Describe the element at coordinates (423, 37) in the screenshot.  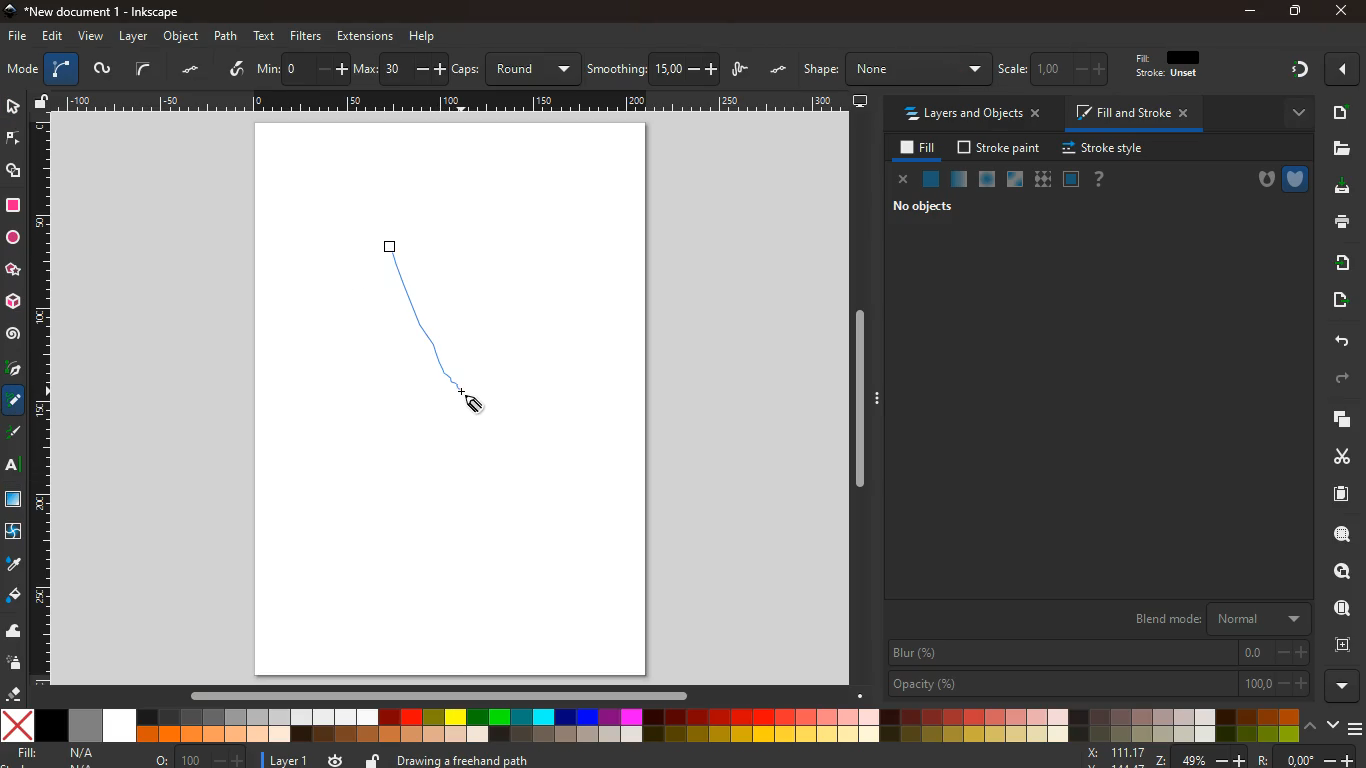
I see `help` at that location.